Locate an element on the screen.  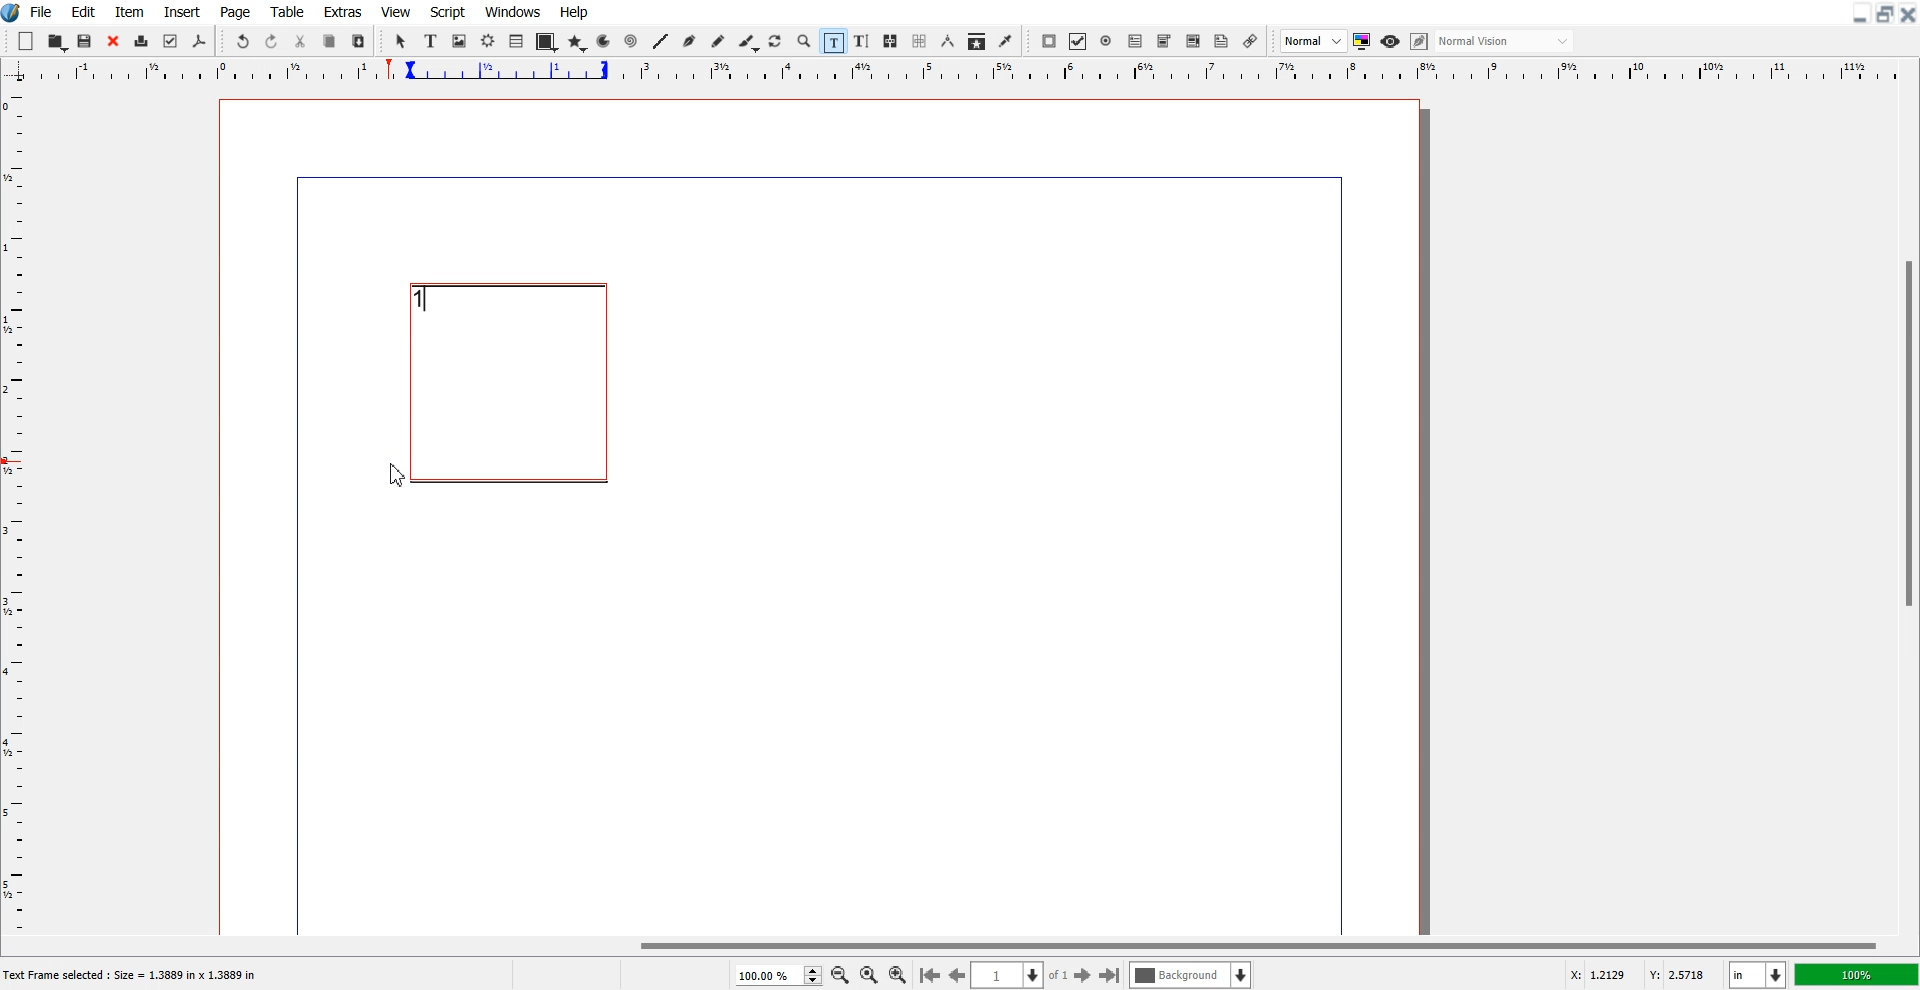
Go to next Page is located at coordinates (1083, 976).